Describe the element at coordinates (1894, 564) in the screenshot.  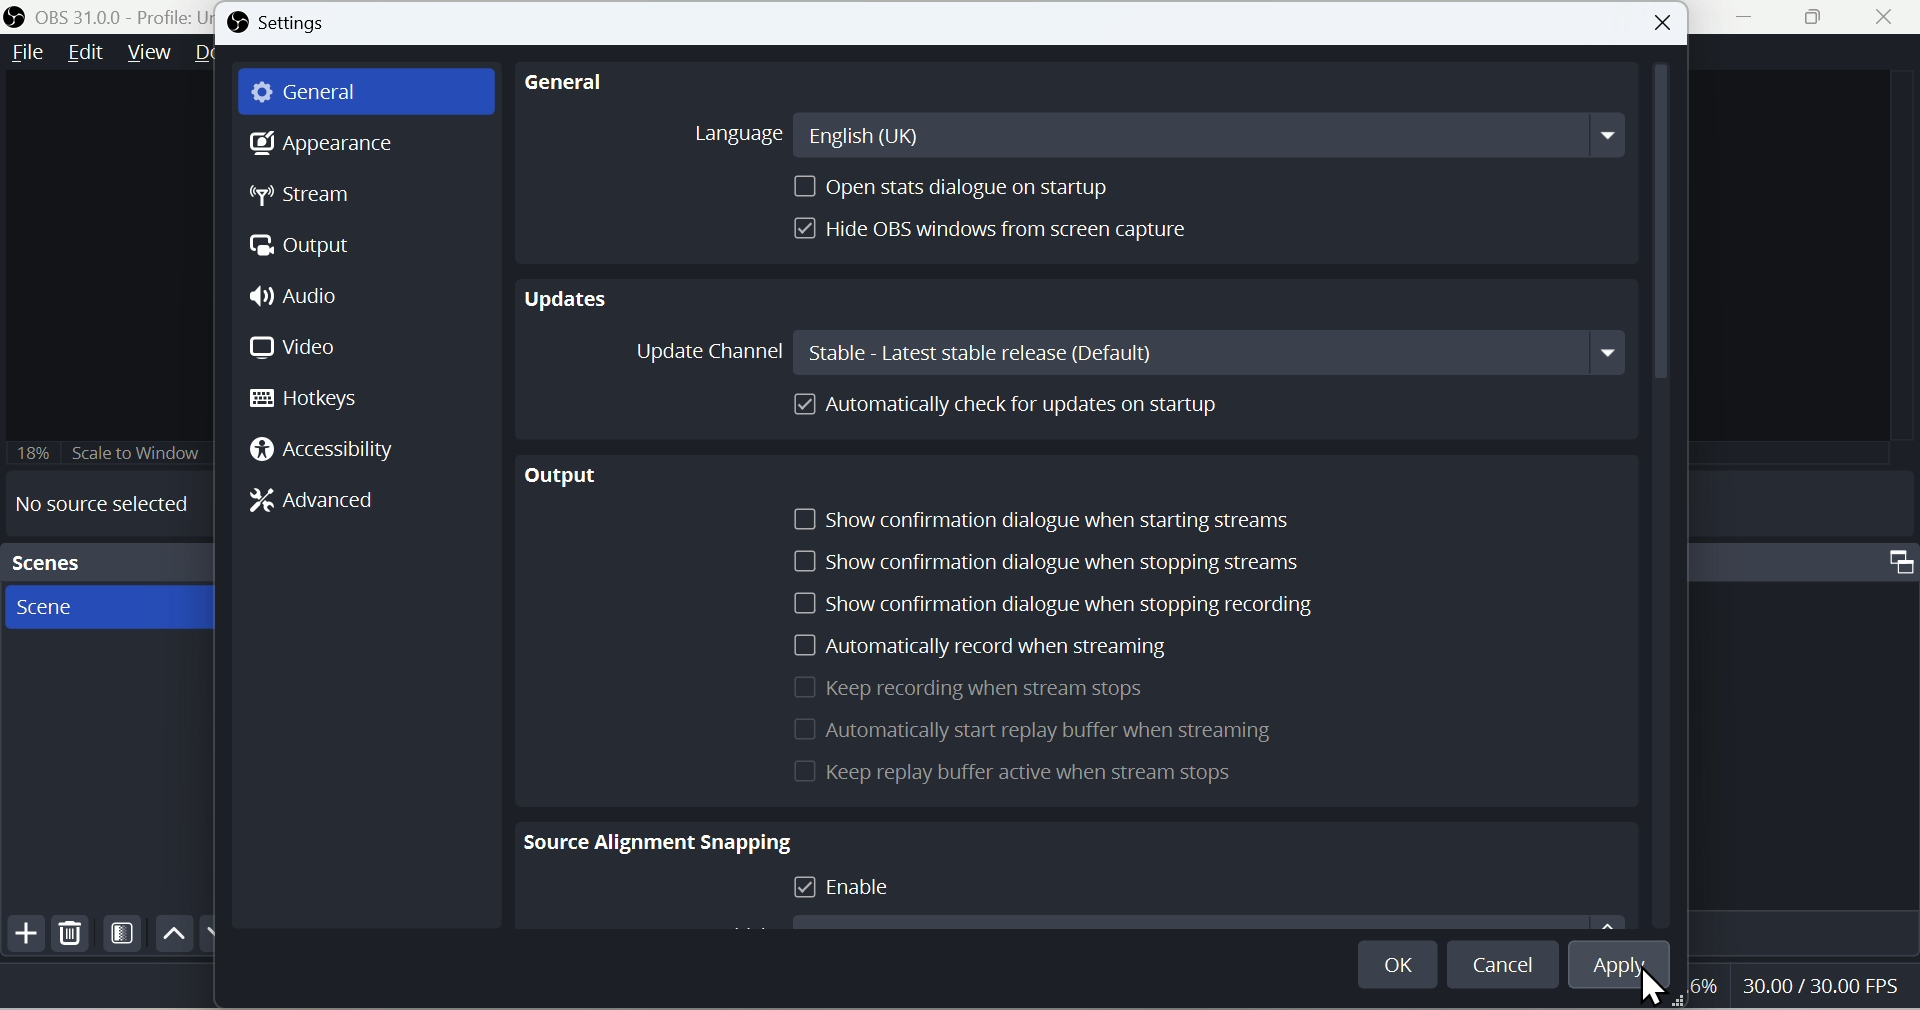
I see `Maximize Window` at that location.